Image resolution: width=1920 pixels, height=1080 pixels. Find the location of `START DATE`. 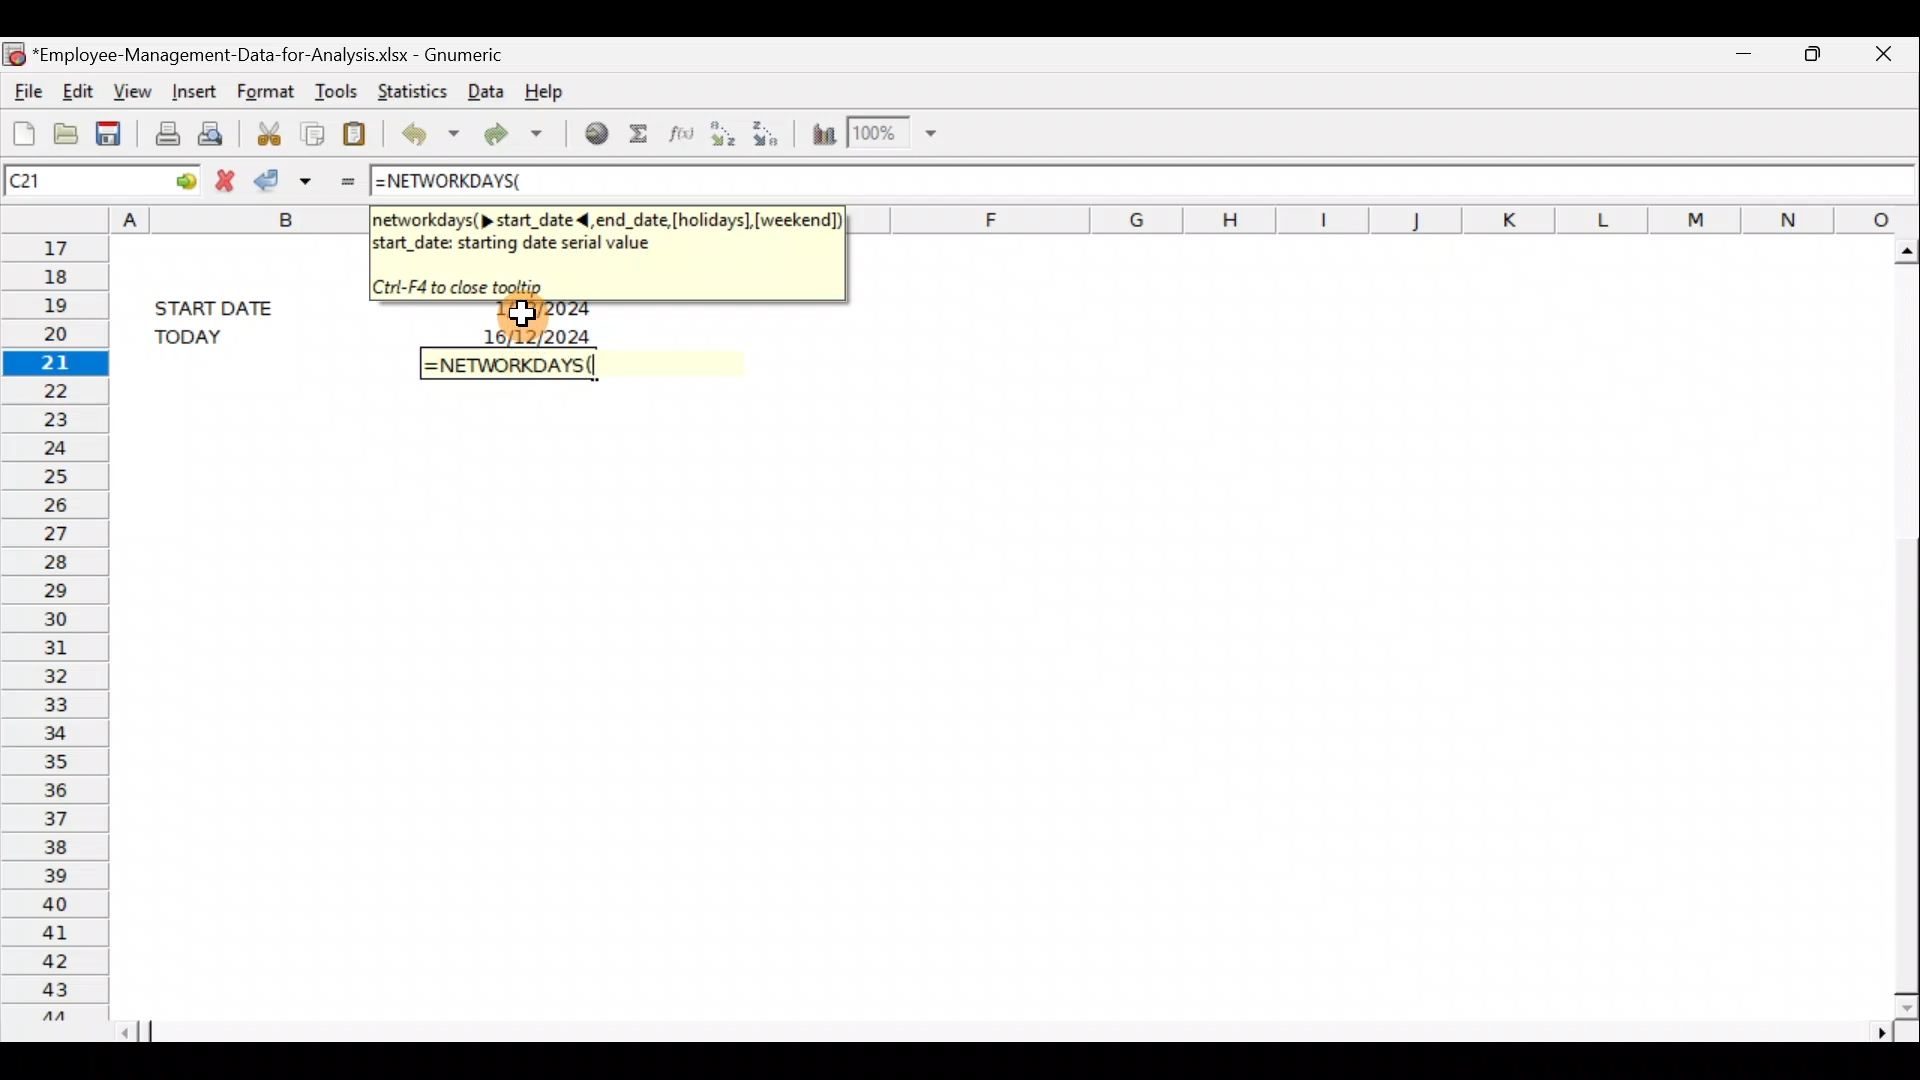

START DATE is located at coordinates (226, 305).